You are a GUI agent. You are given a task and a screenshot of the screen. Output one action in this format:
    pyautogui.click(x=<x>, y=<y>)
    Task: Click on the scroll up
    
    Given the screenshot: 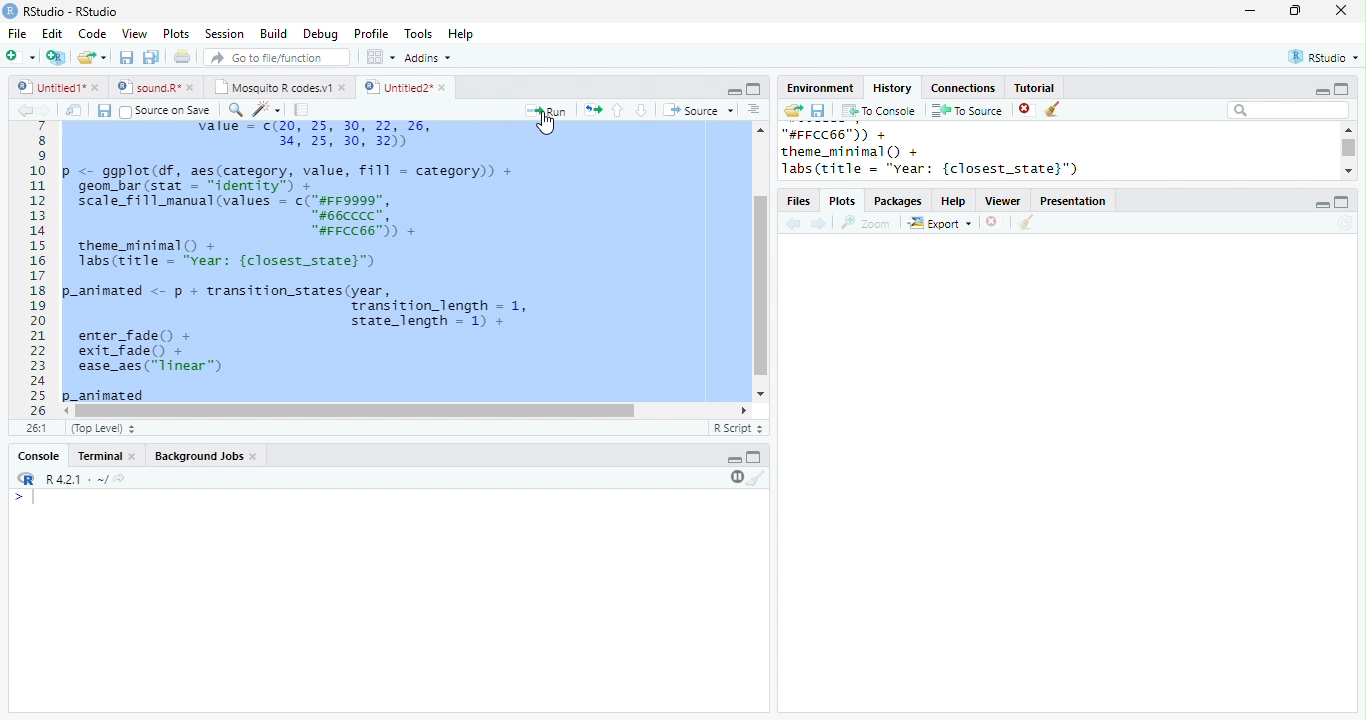 What is the action you would take?
    pyautogui.click(x=1349, y=129)
    